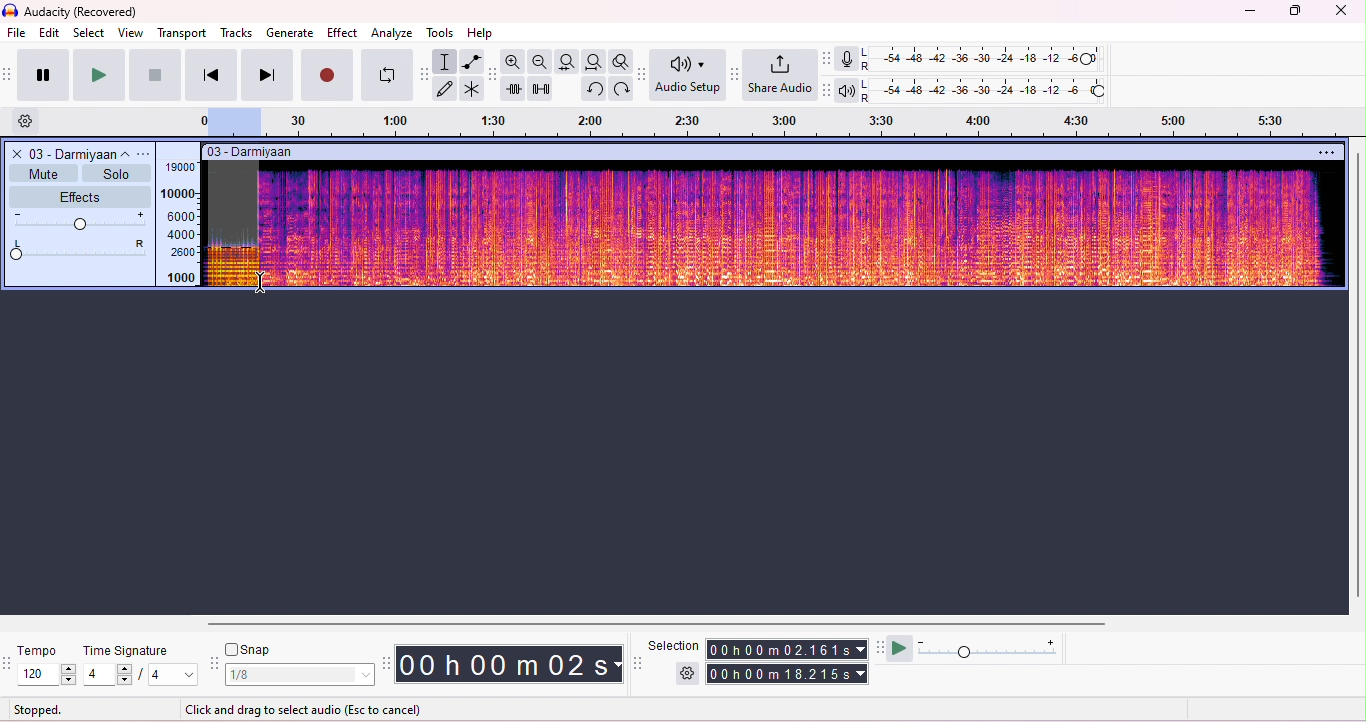 Image resolution: width=1366 pixels, height=722 pixels. Describe the element at coordinates (211, 75) in the screenshot. I see `previous` at that location.